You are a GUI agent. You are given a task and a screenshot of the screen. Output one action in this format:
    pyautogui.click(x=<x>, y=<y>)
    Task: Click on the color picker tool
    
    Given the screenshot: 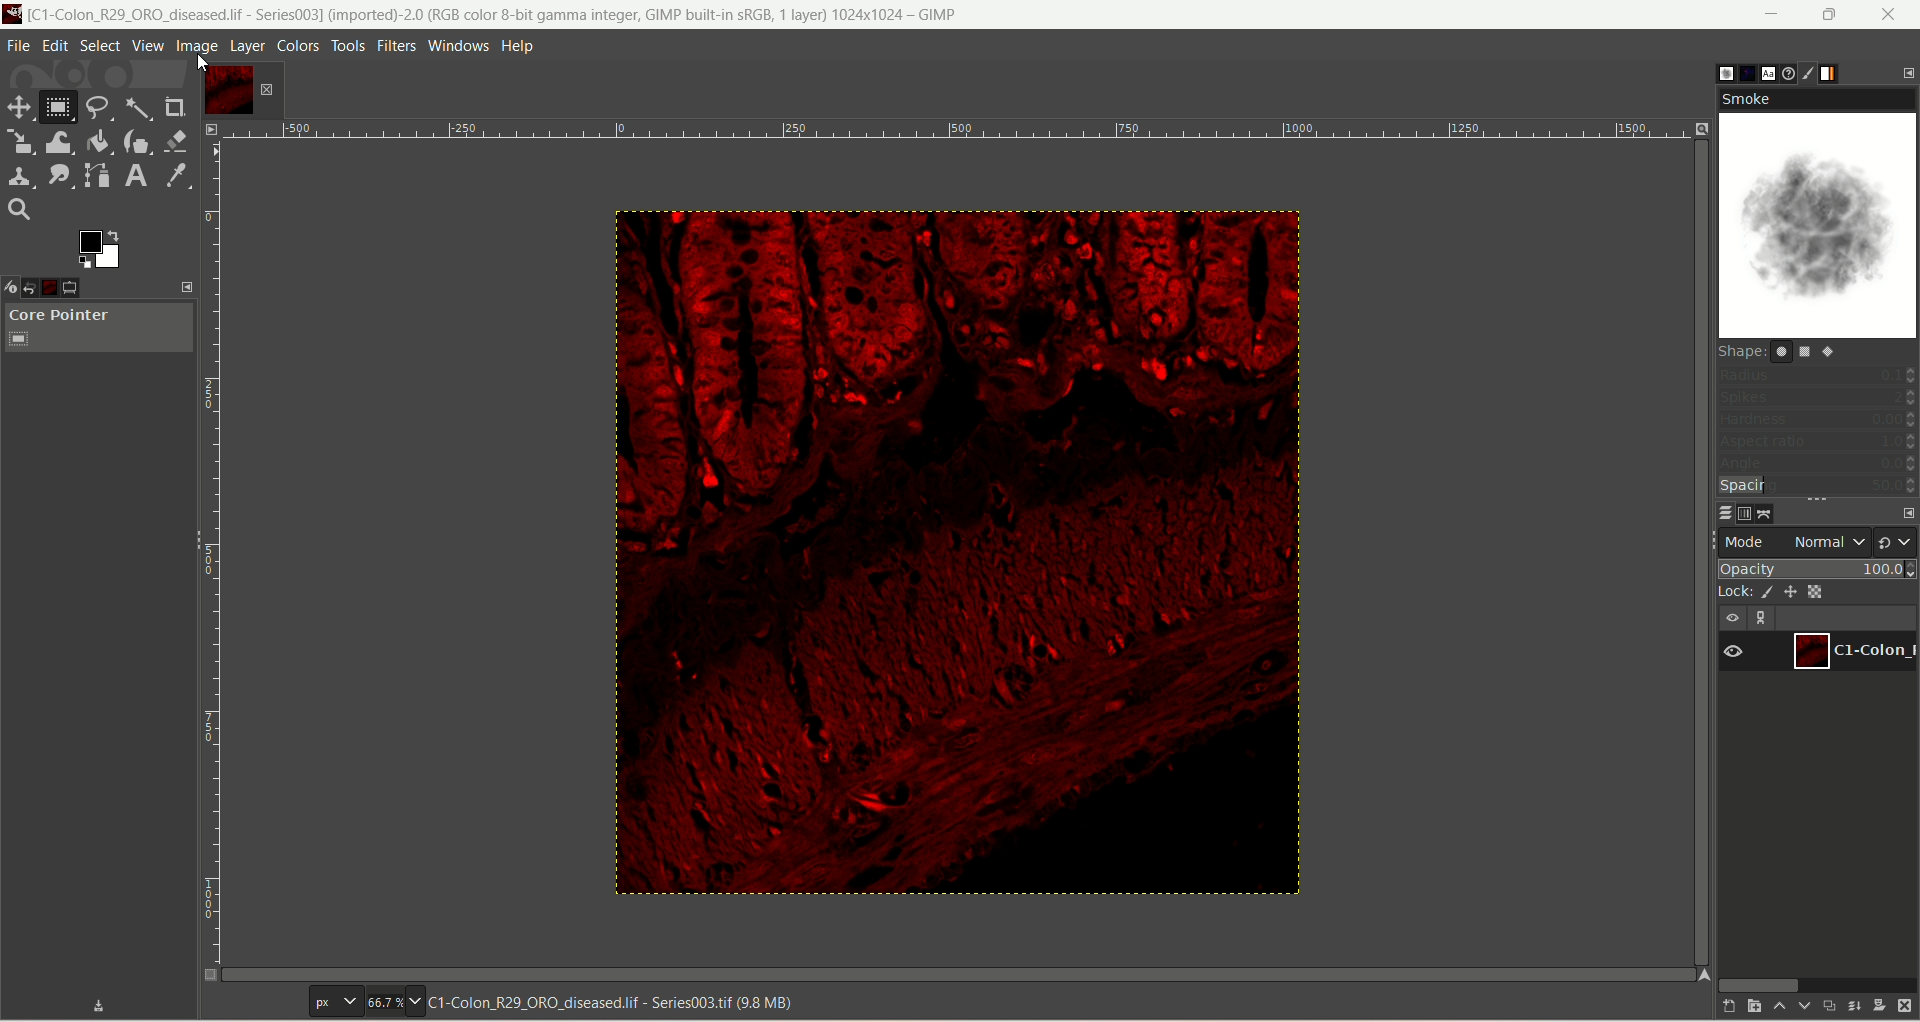 What is the action you would take?
    pyautogui.click(x=175, y=176)
    